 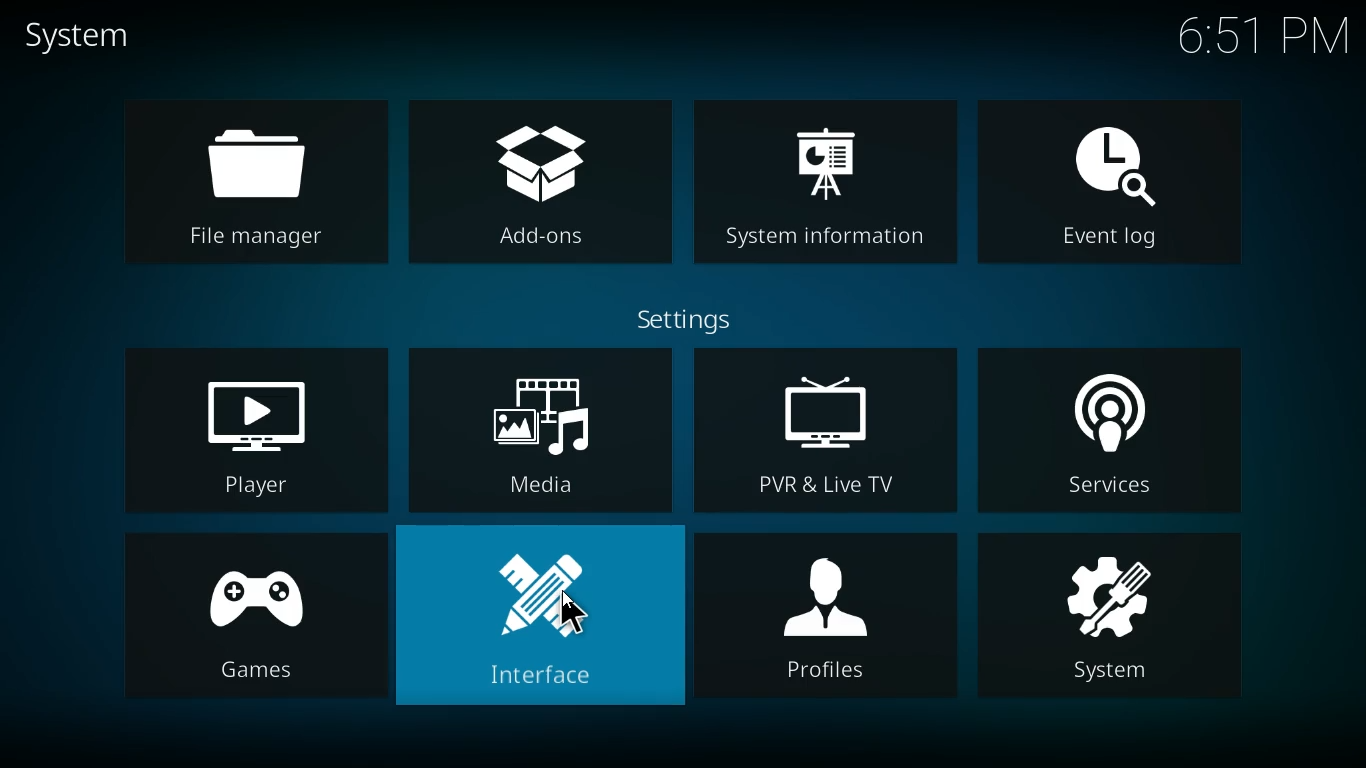 What do you see at coordinates (83, 36) in the screenshot?
I see `system` at bounding box center [83, 36].